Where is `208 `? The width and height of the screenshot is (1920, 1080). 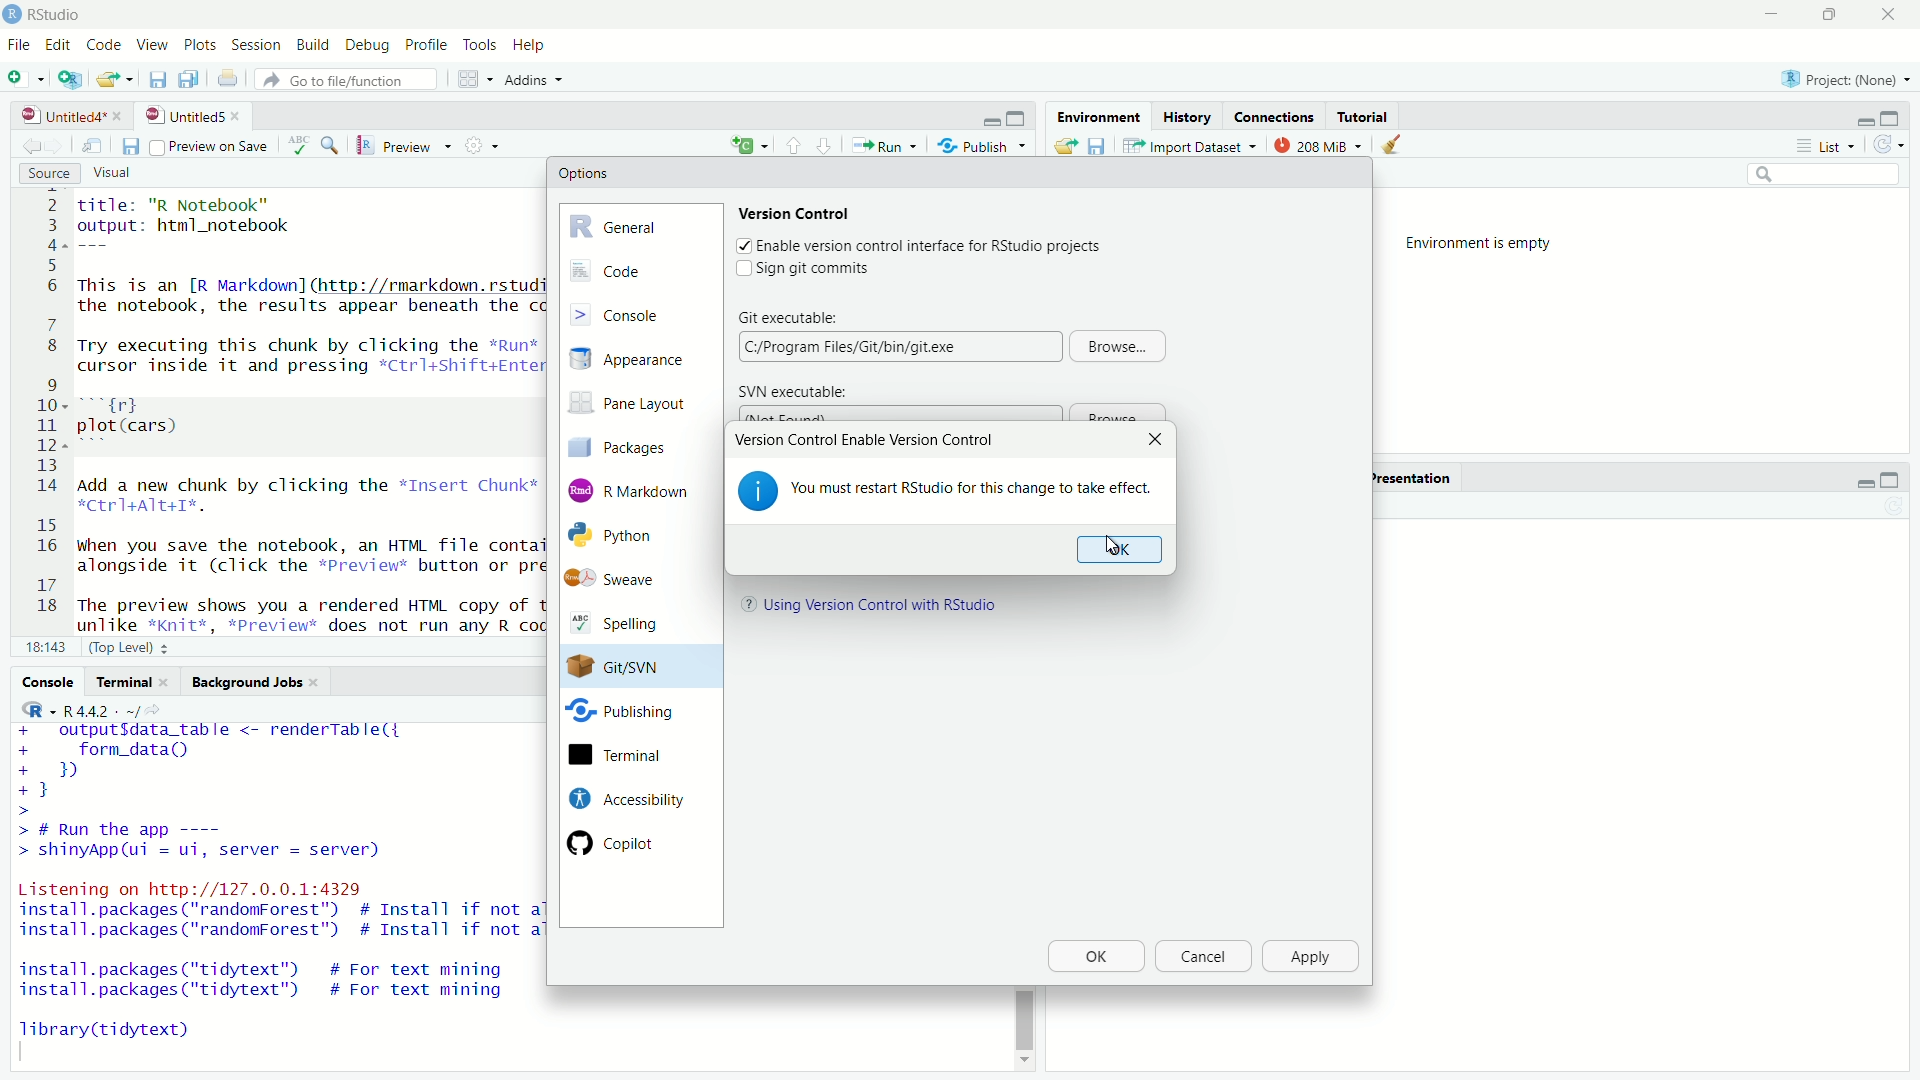
208  is located at coordinates (1319, 144).